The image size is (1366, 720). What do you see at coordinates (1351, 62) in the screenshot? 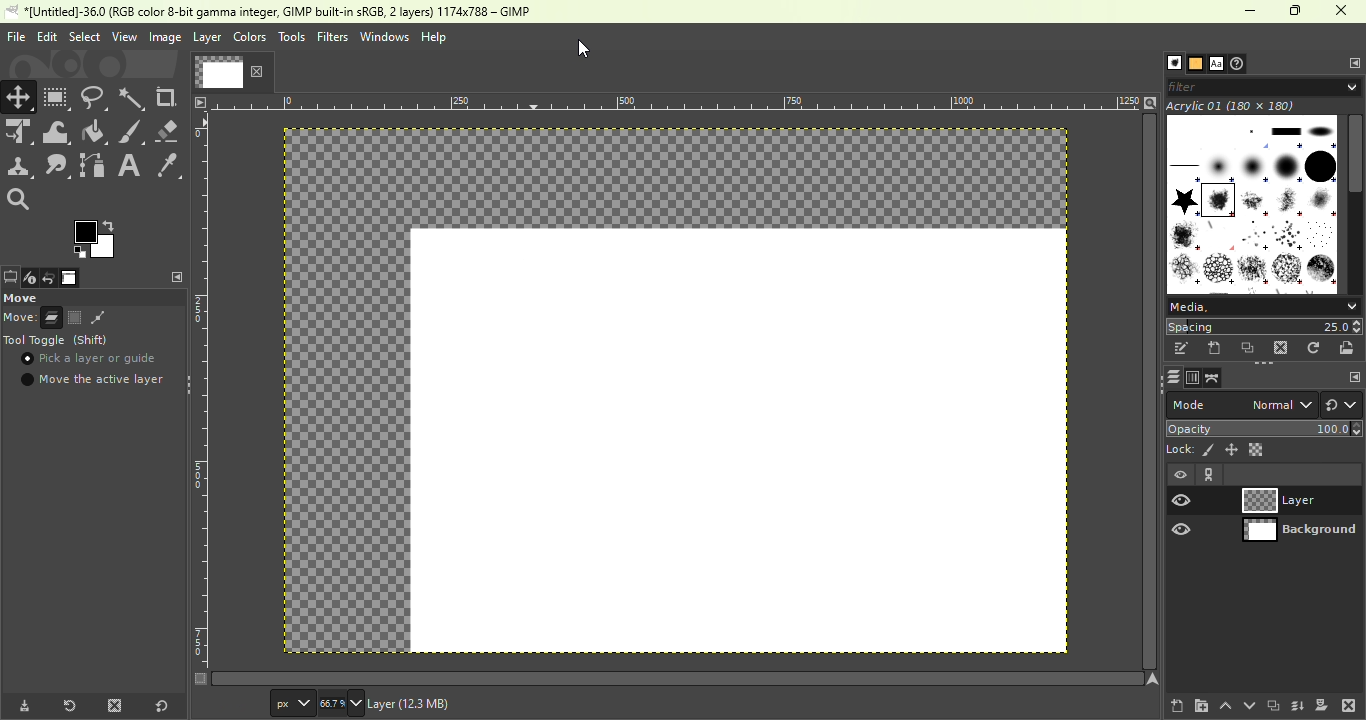
I see `Configure this tab` at bounding box center [1351, 62].